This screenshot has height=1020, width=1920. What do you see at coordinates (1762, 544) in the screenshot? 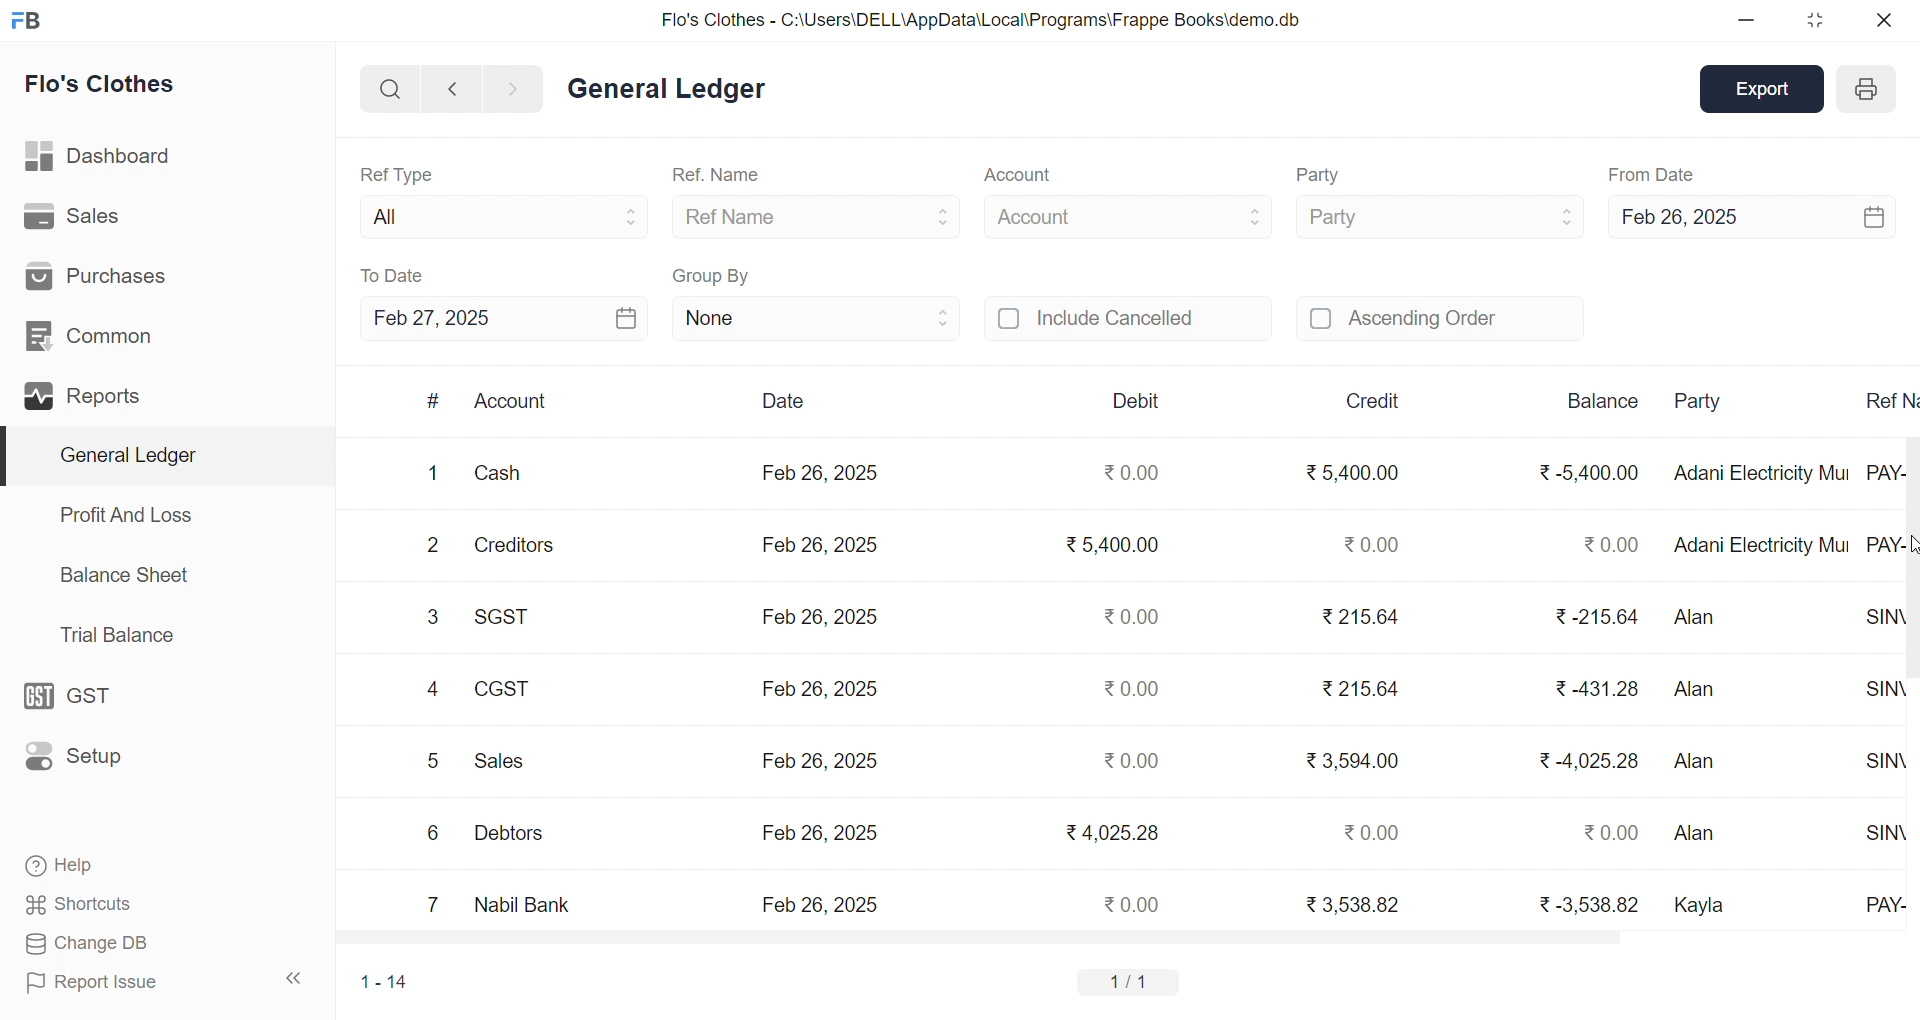
I see `Adani Electricity Mui` at bounding box center [1762, 544].